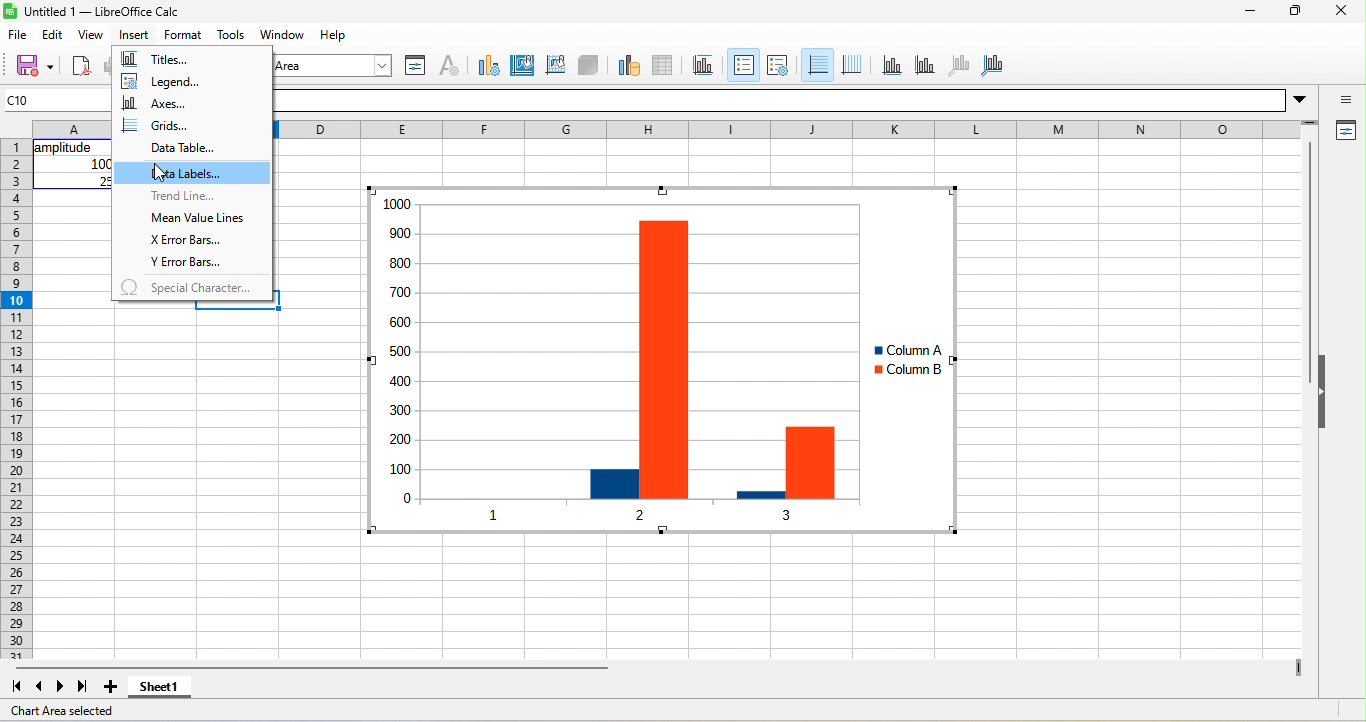  What do you see at coordinates (589, 64) in the screenshot?
I see `3d view` at bounding box center [589, 64].